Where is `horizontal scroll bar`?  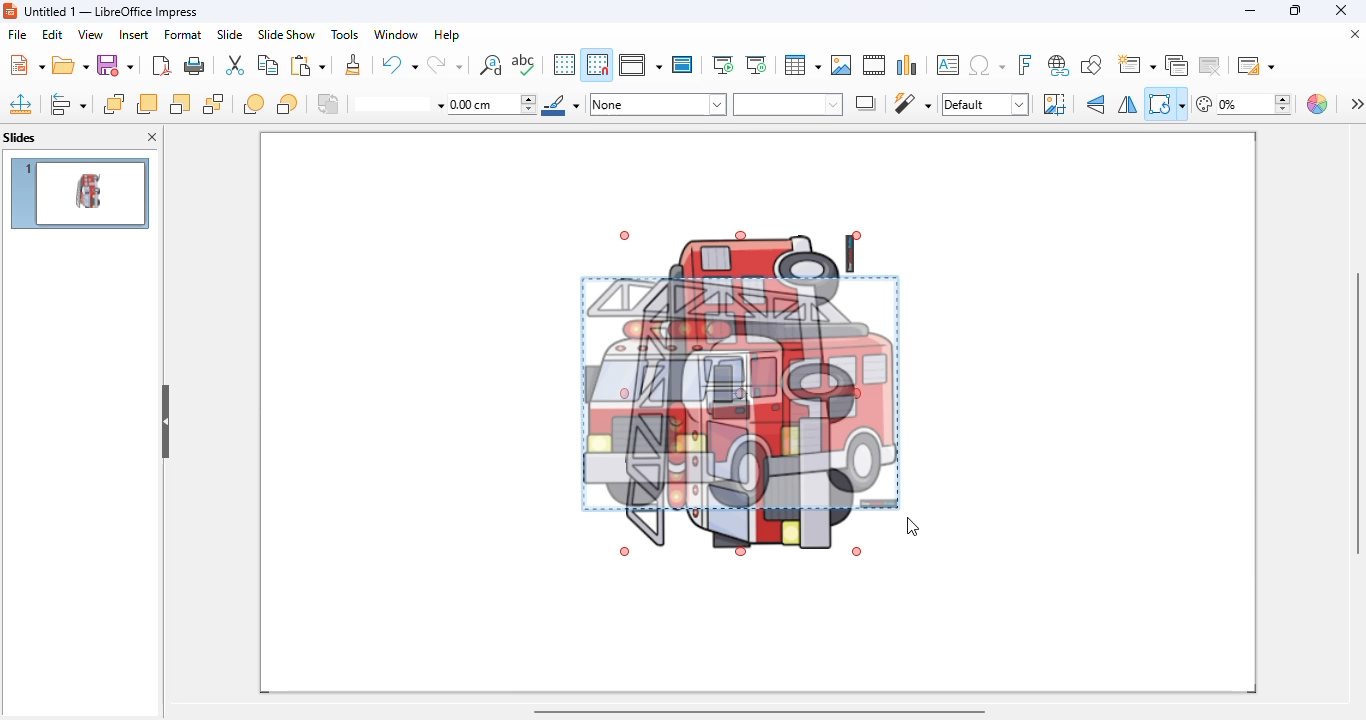
horizontal scroll bar is located at coordinates (760, 712).